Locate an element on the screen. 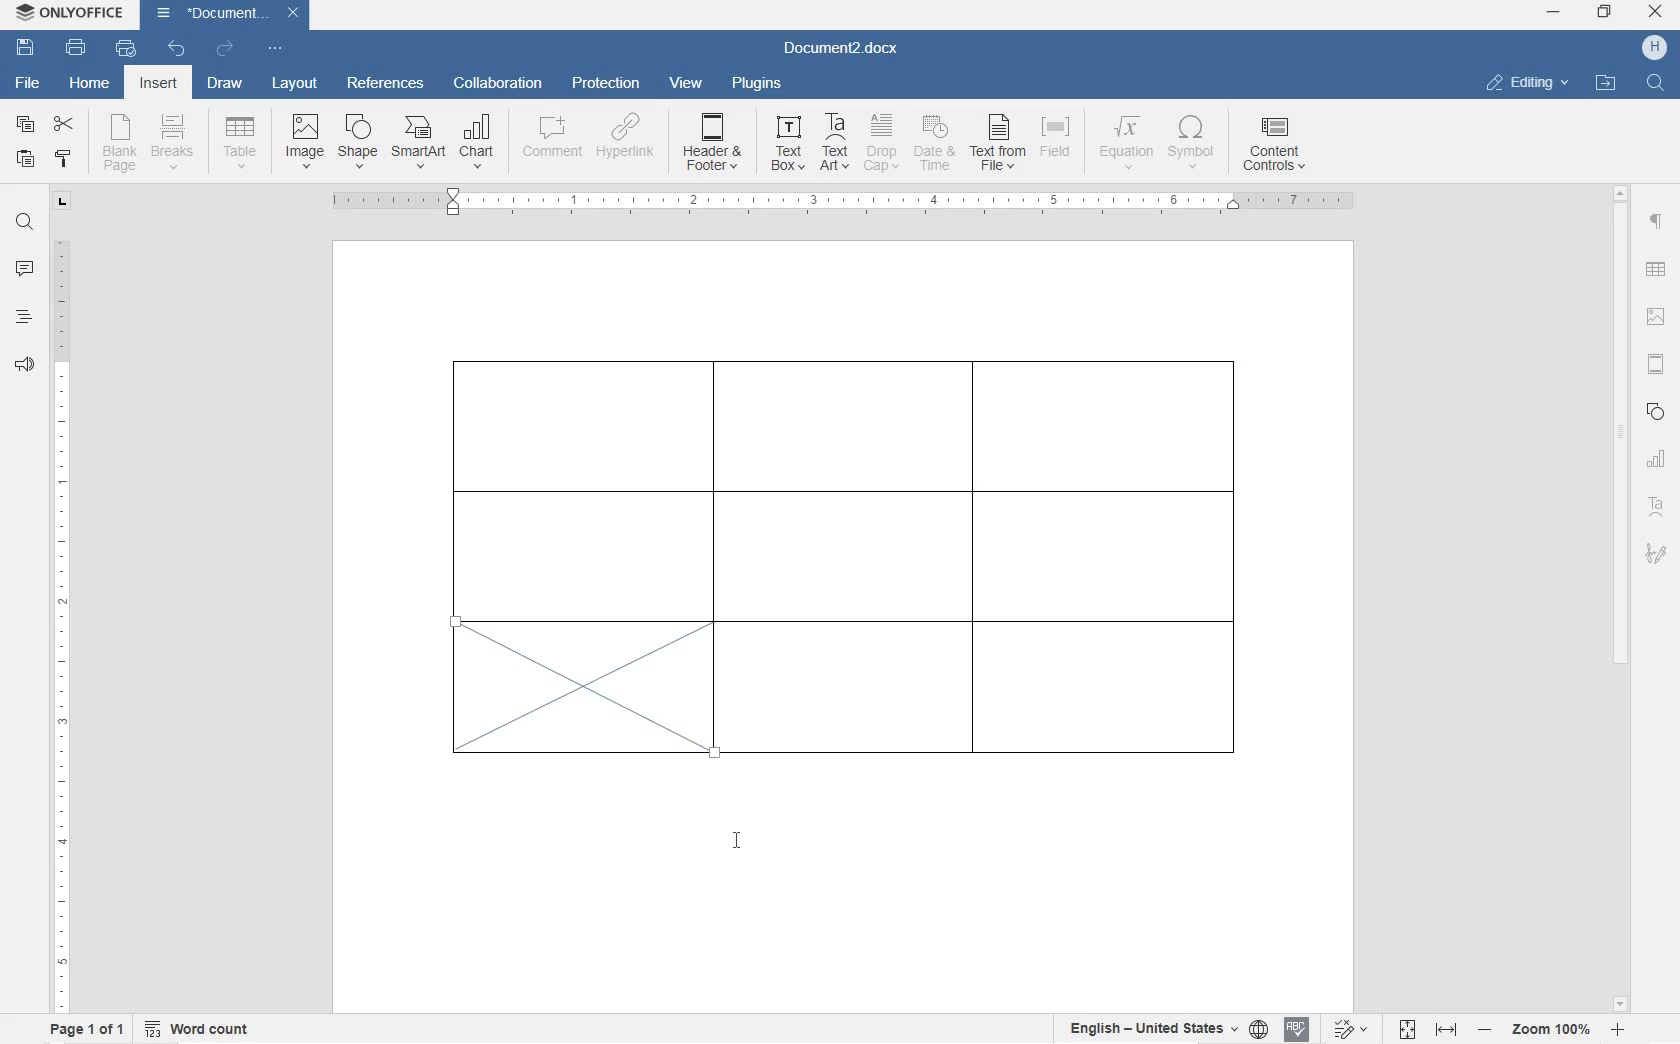 This screenshot has width=1680, height=1044. collaboration is located at coordinates (498, 84).